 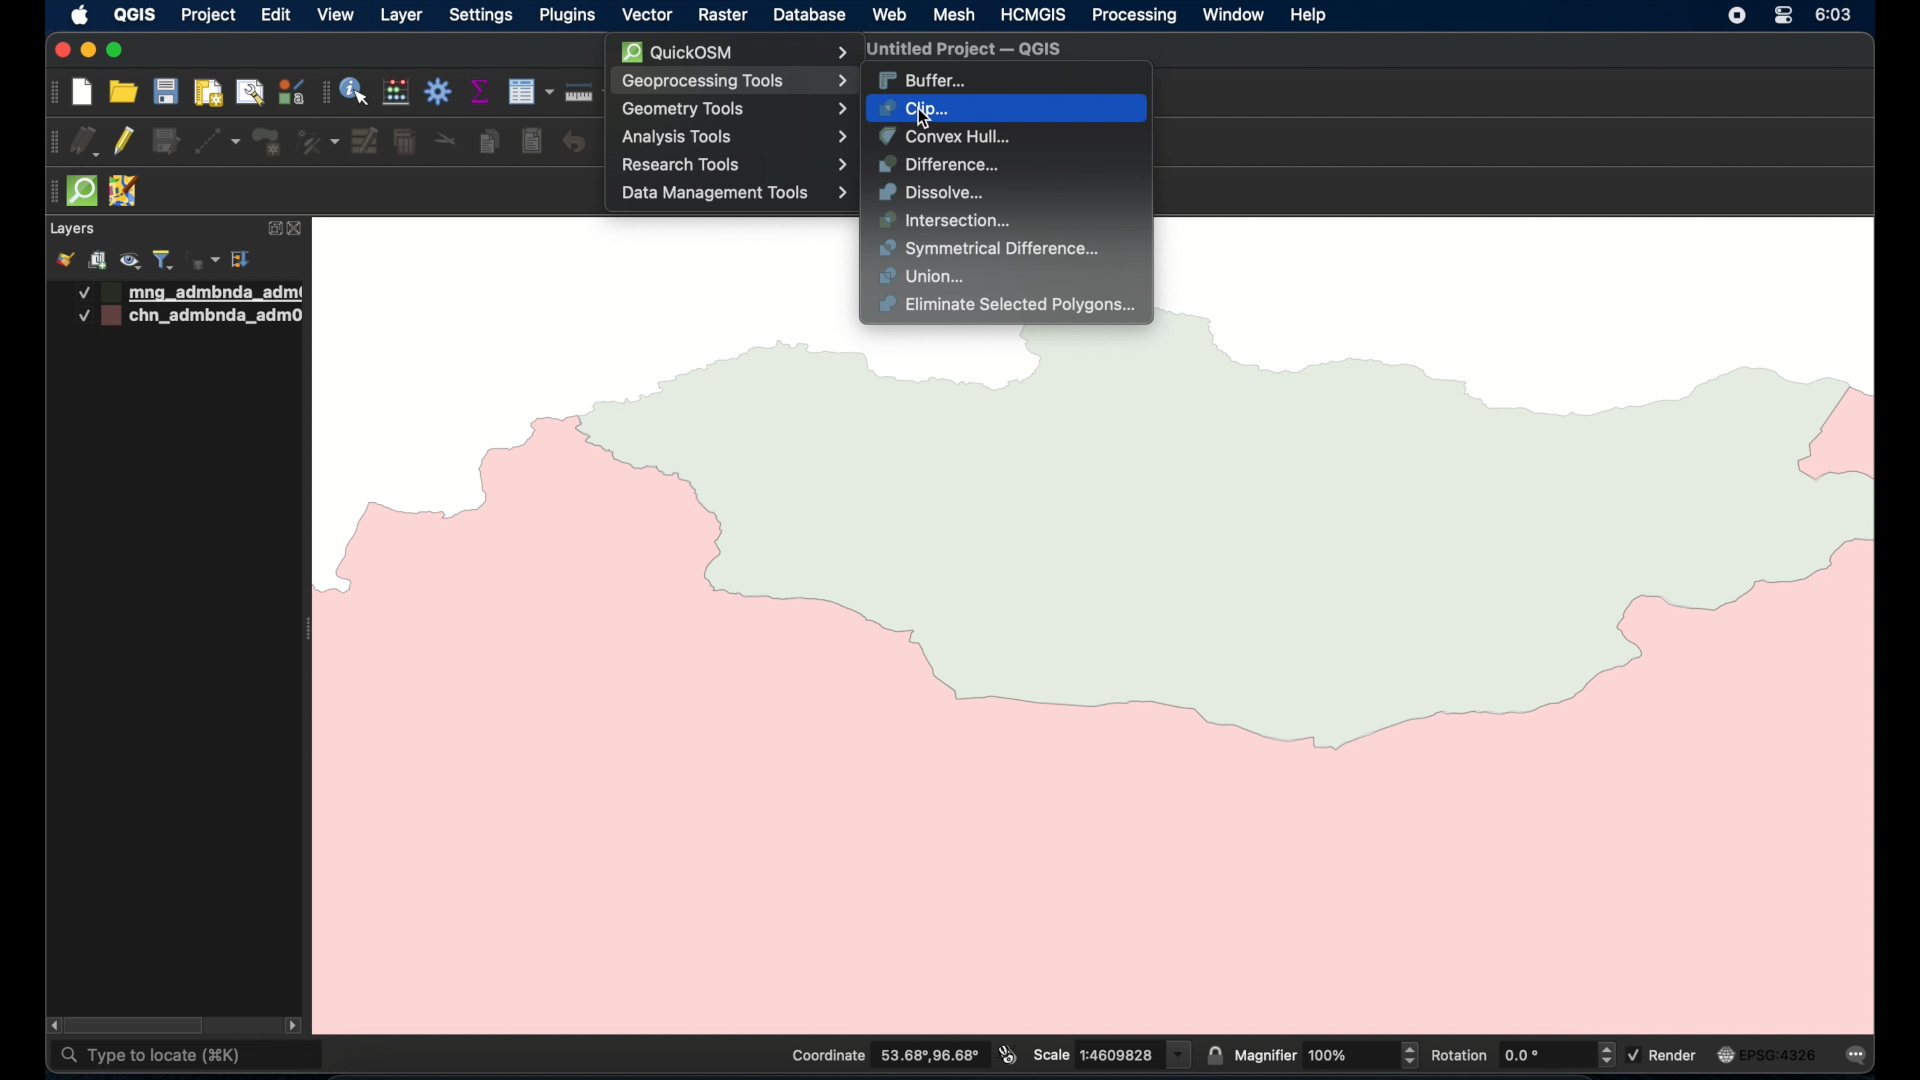 What do you see at coordinates (735, 165) in the screenshot?
I see `research tools menu` at bounding box center [735, 165].